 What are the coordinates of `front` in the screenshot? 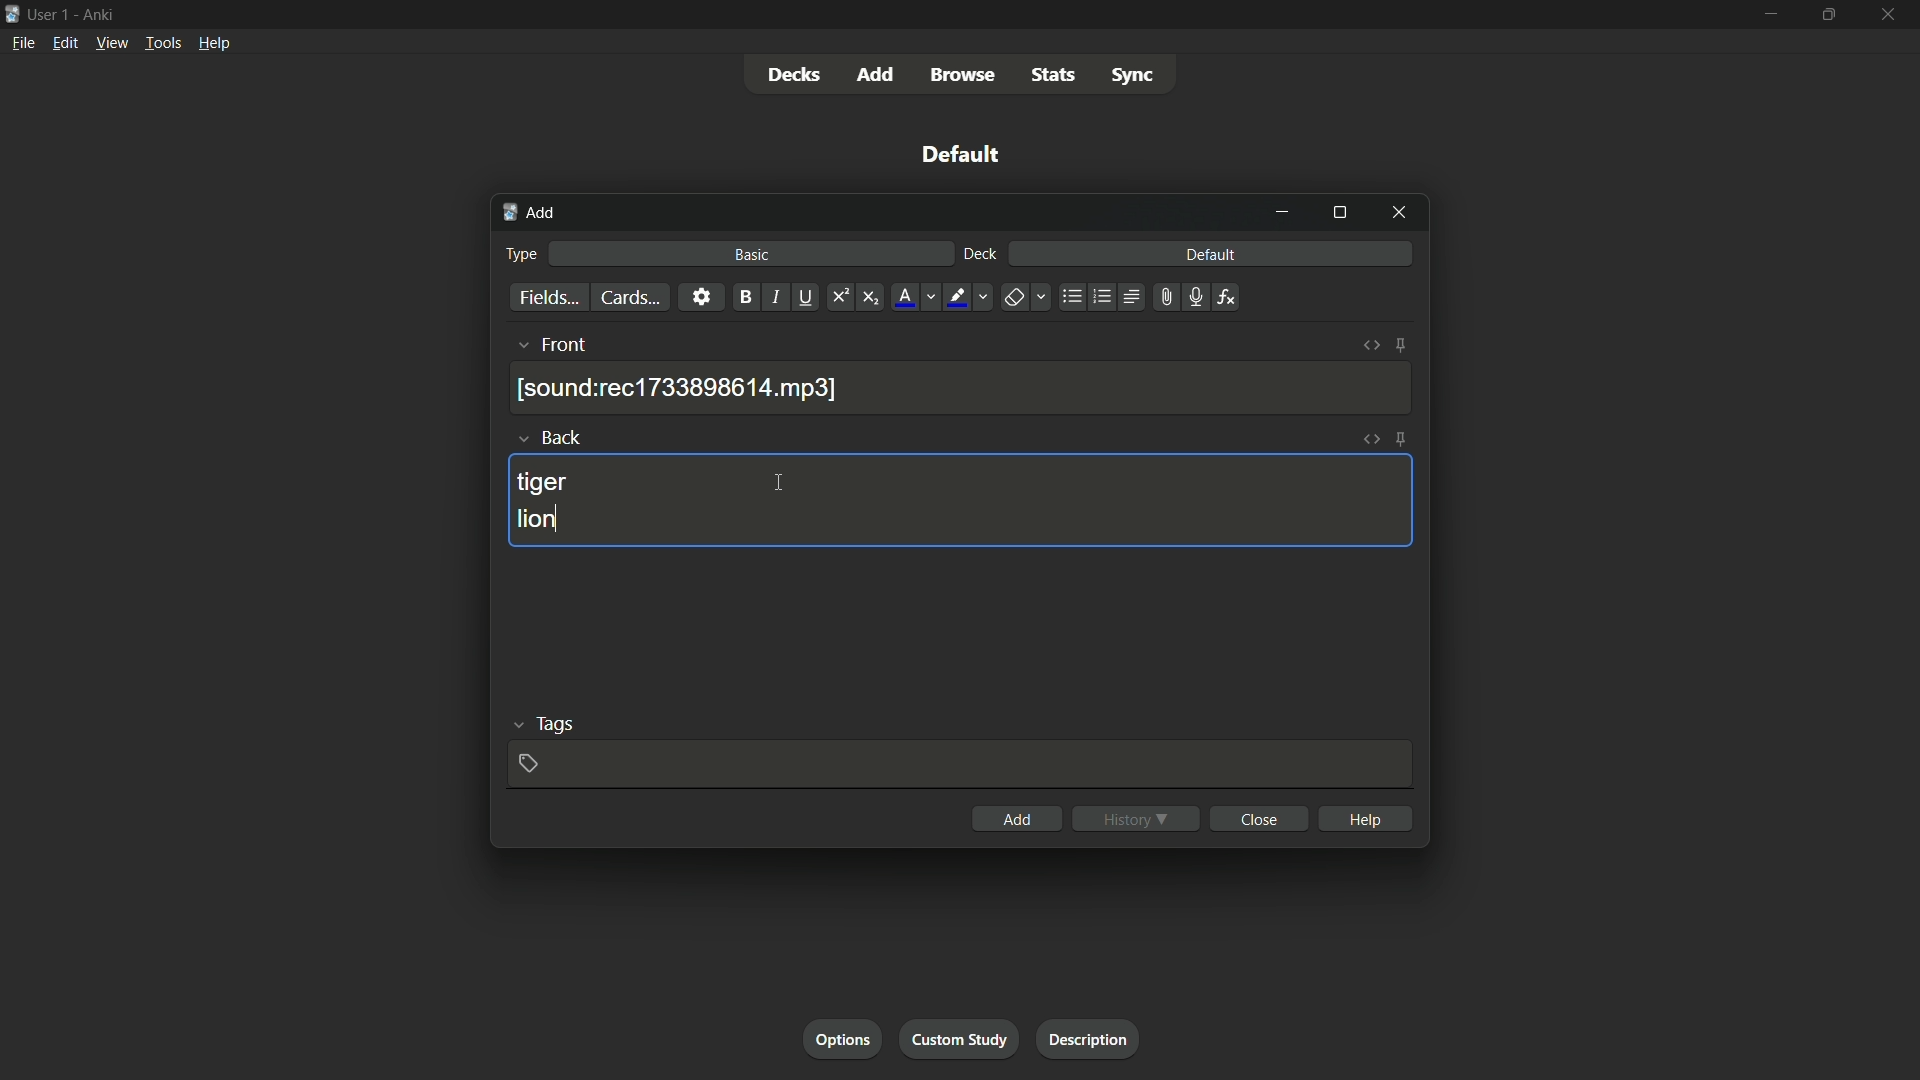 It's located at (566, 345).